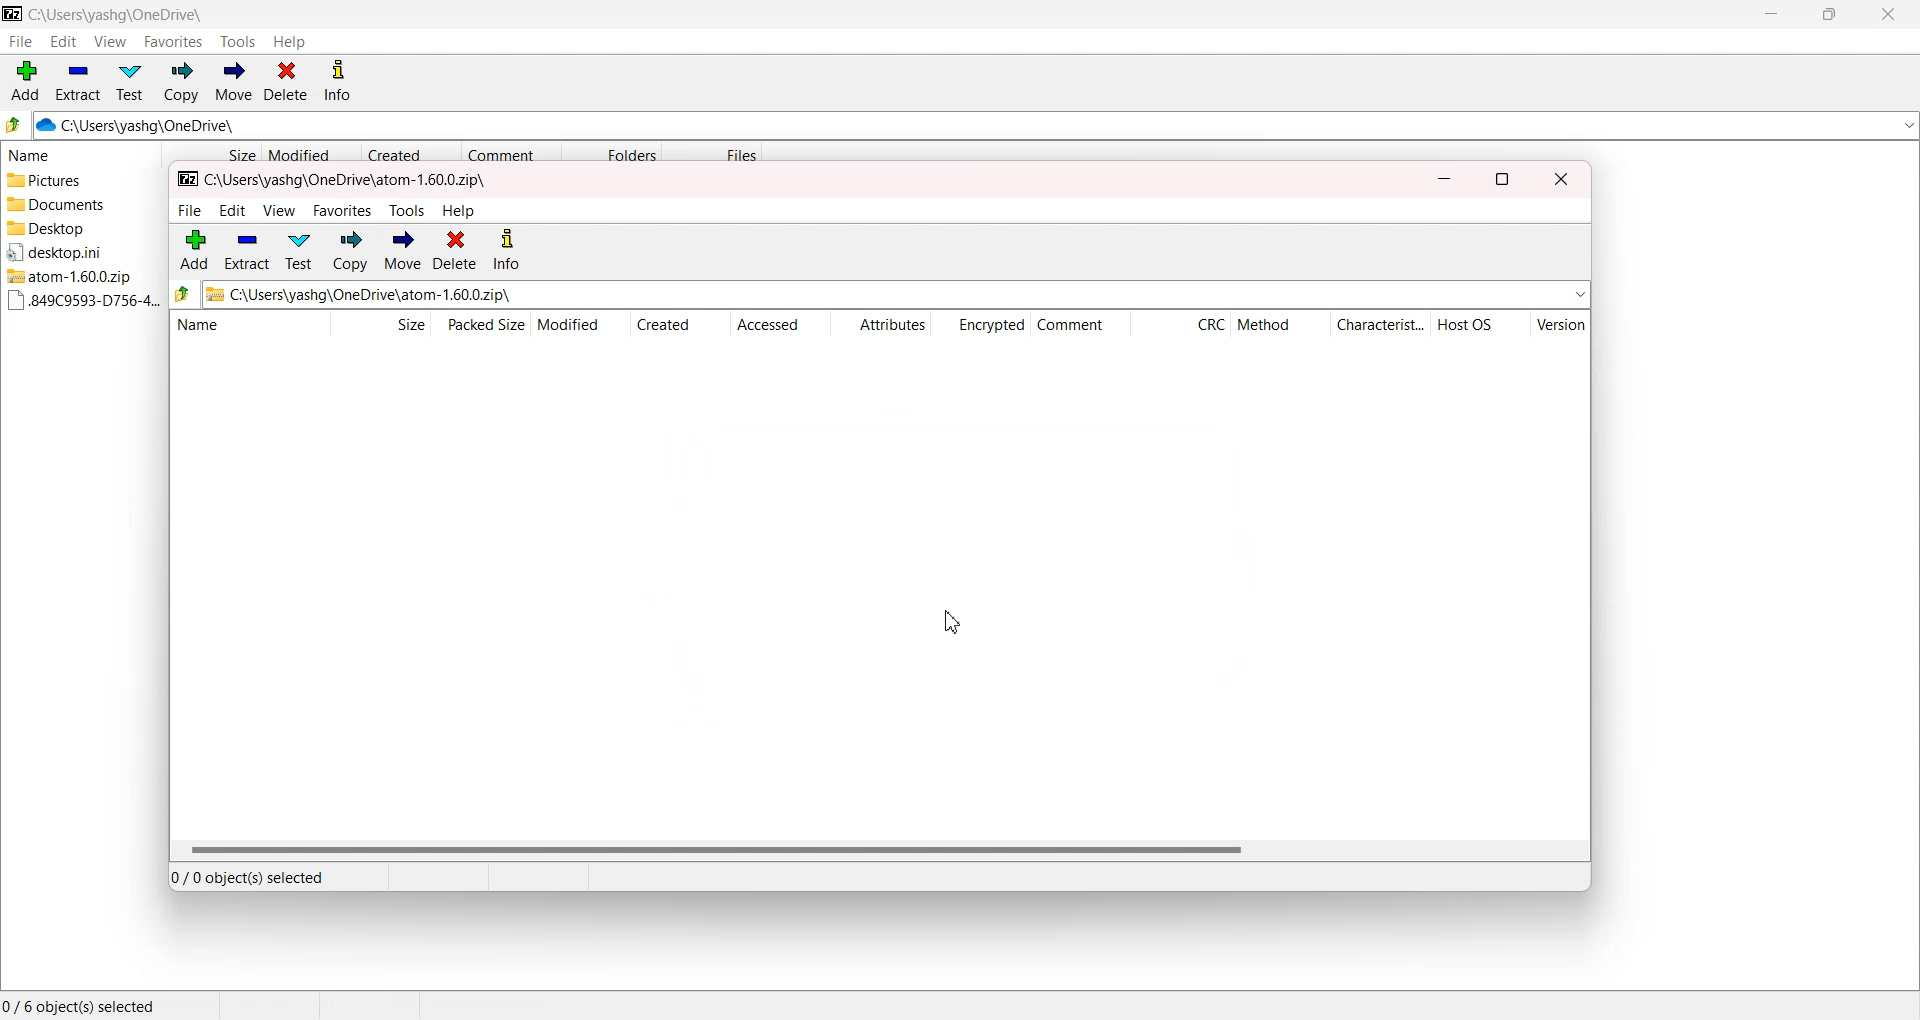 This screenshot has height=1020, width=1920. Describe the element at coordinates (233, 82) in the screenshot. I see `Move` at that location.